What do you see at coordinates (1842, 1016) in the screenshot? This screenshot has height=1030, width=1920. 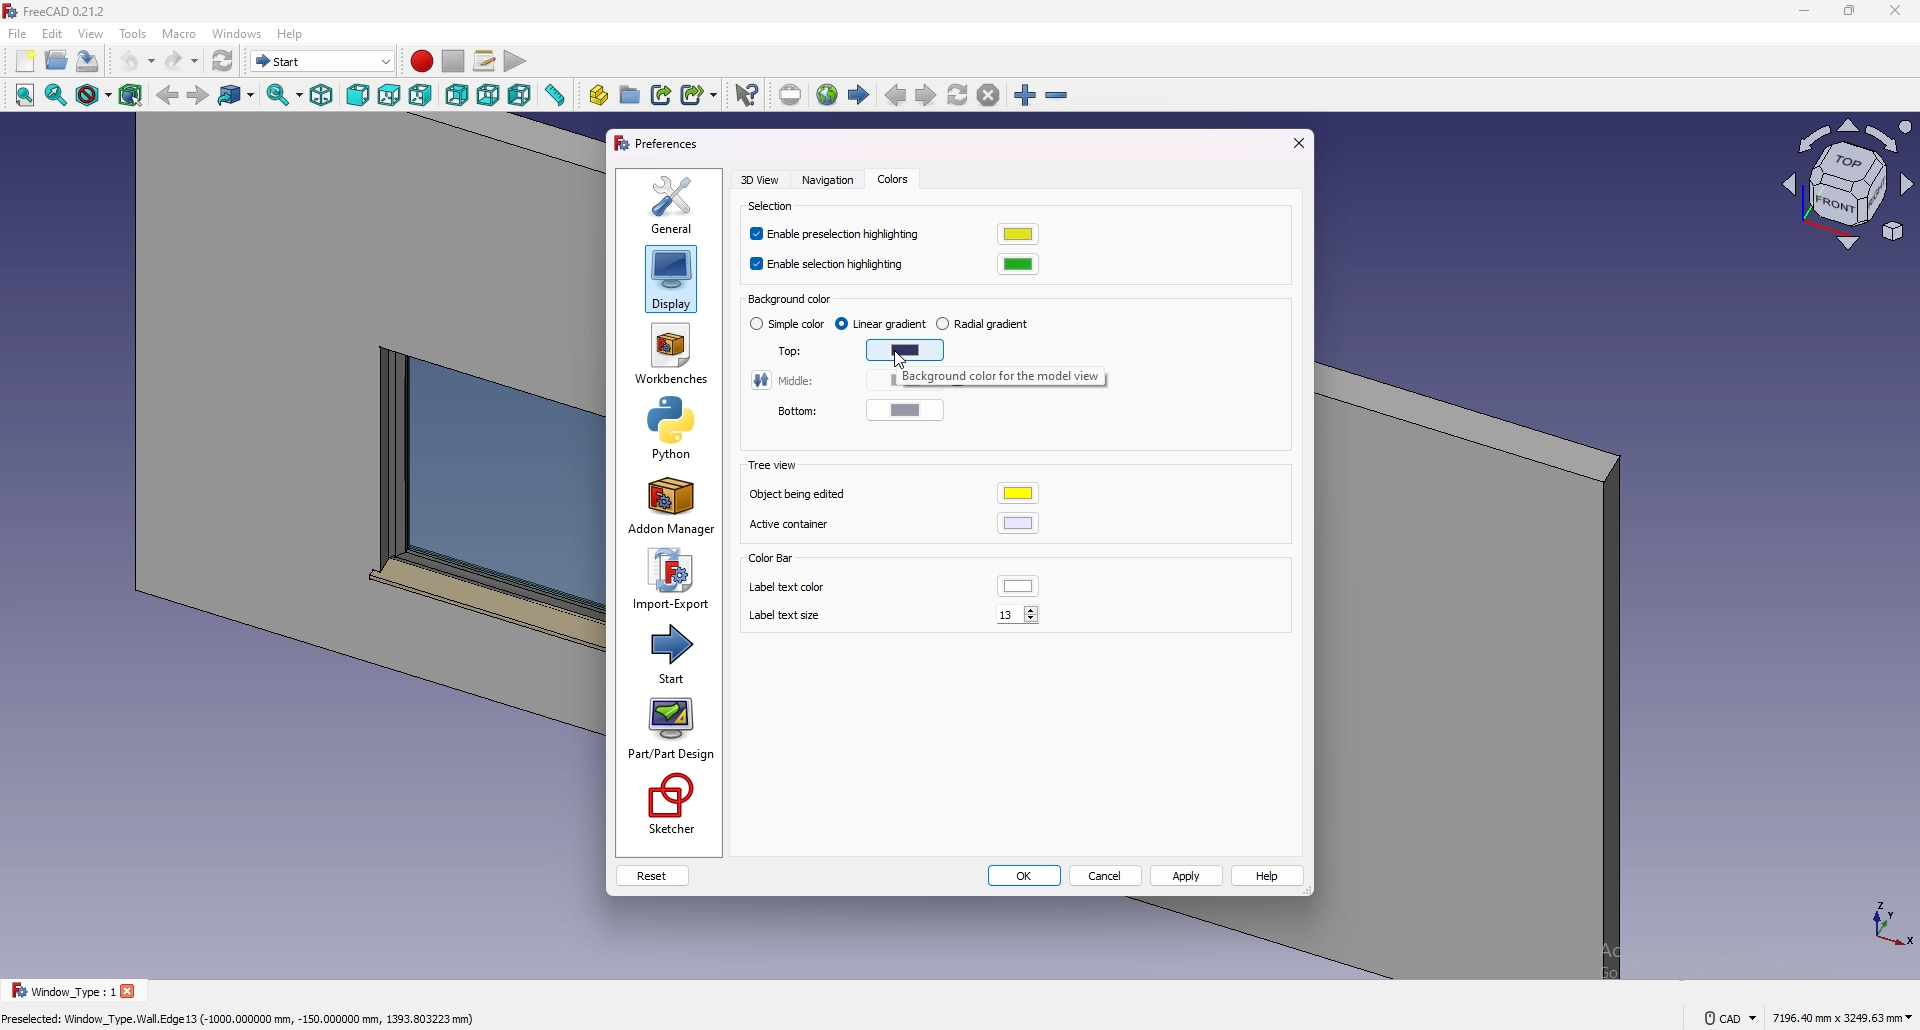 I see `7196.40 mm x 3243.63 mm ~~` at bounding box center [1842, 1016].